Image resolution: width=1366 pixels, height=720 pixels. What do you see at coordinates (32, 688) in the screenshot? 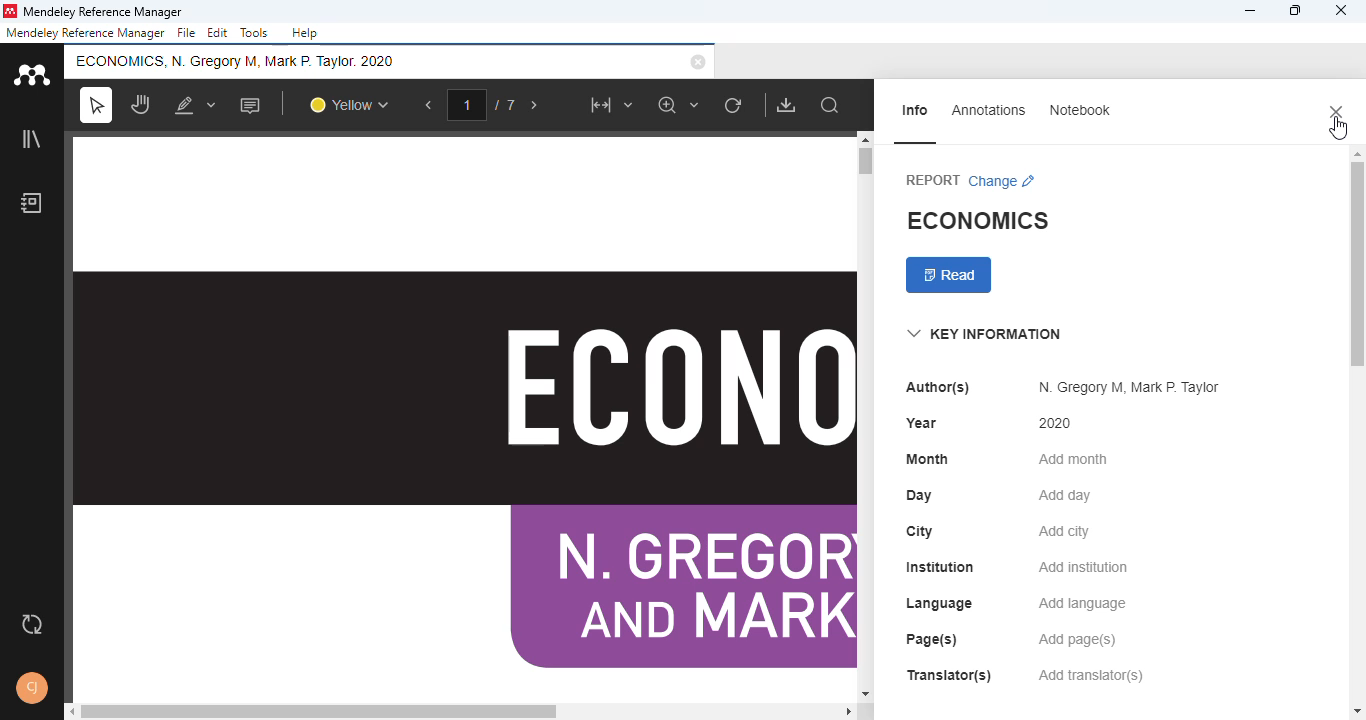
I see `profile` at bounding box center [32, 688].